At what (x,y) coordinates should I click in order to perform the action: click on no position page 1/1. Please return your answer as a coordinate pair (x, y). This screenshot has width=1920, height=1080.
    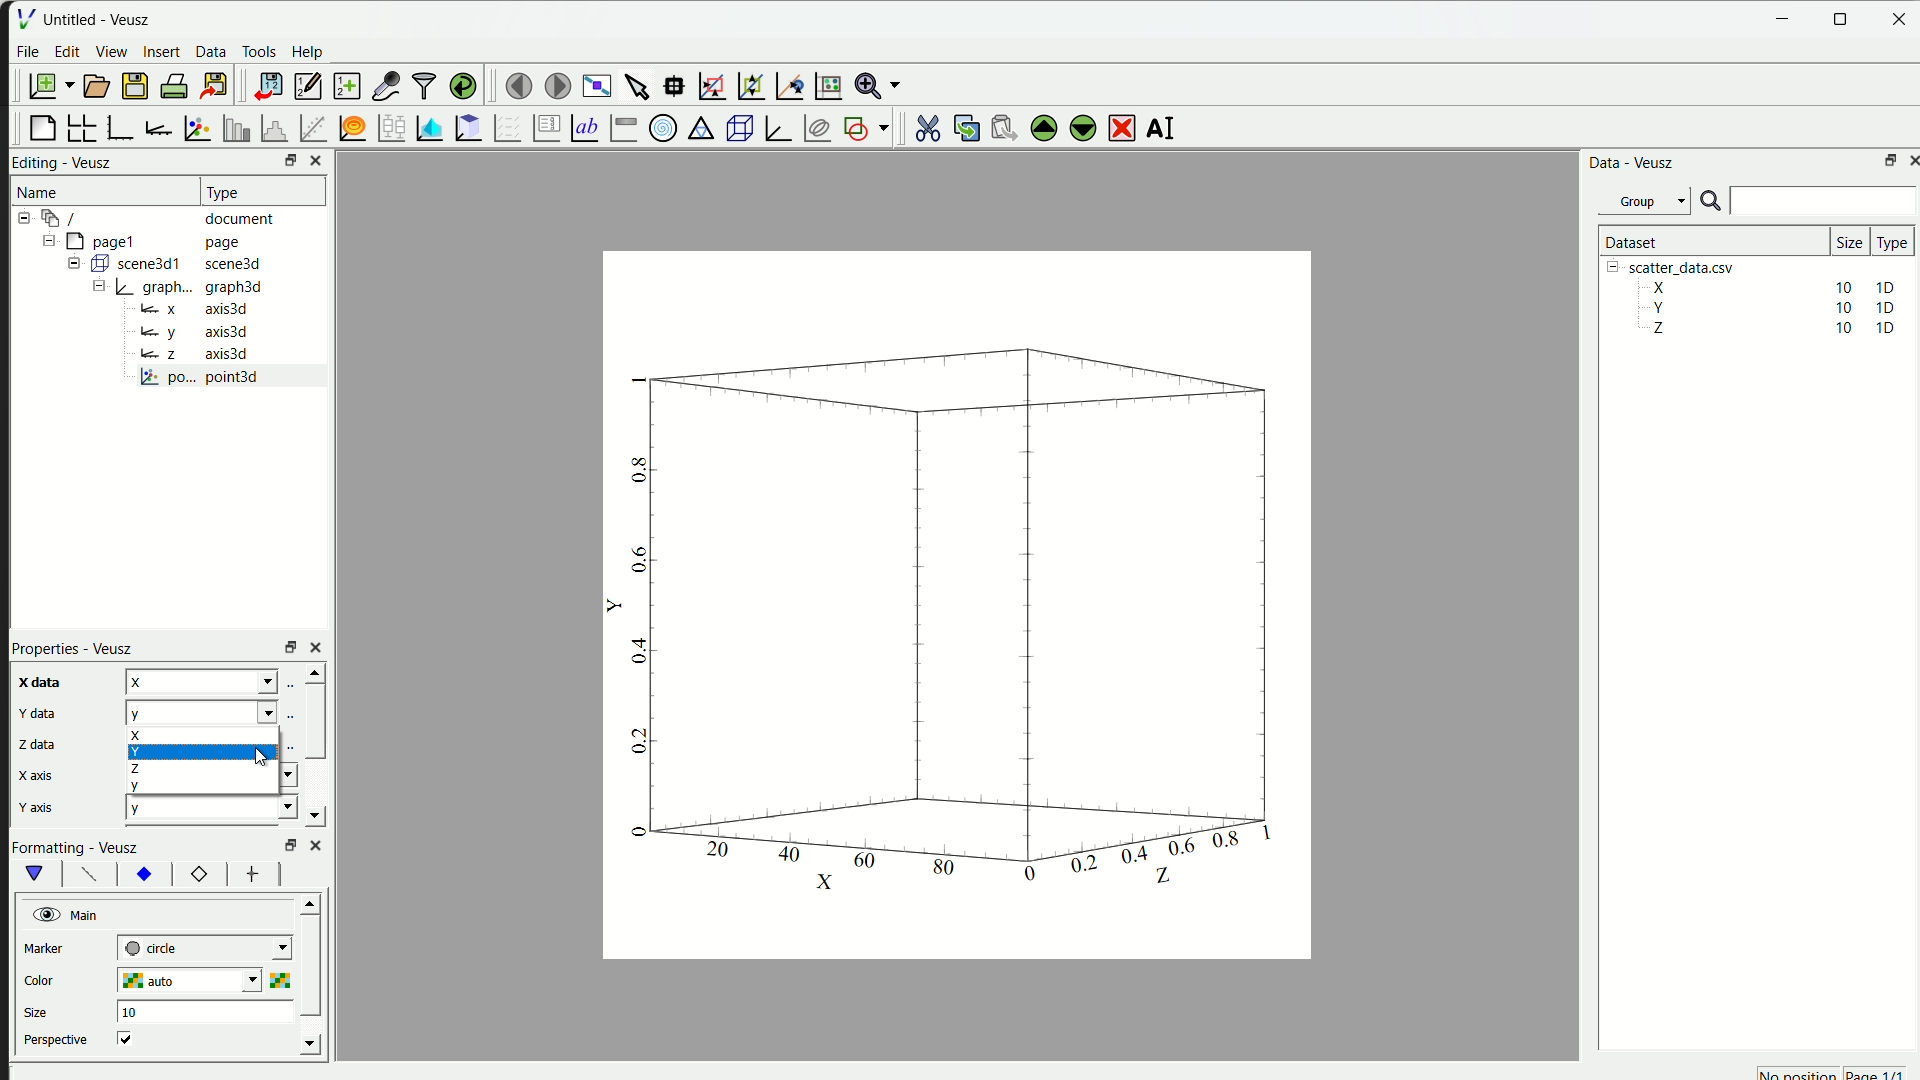
    Looking at the image, I should click on (1837, 1071).